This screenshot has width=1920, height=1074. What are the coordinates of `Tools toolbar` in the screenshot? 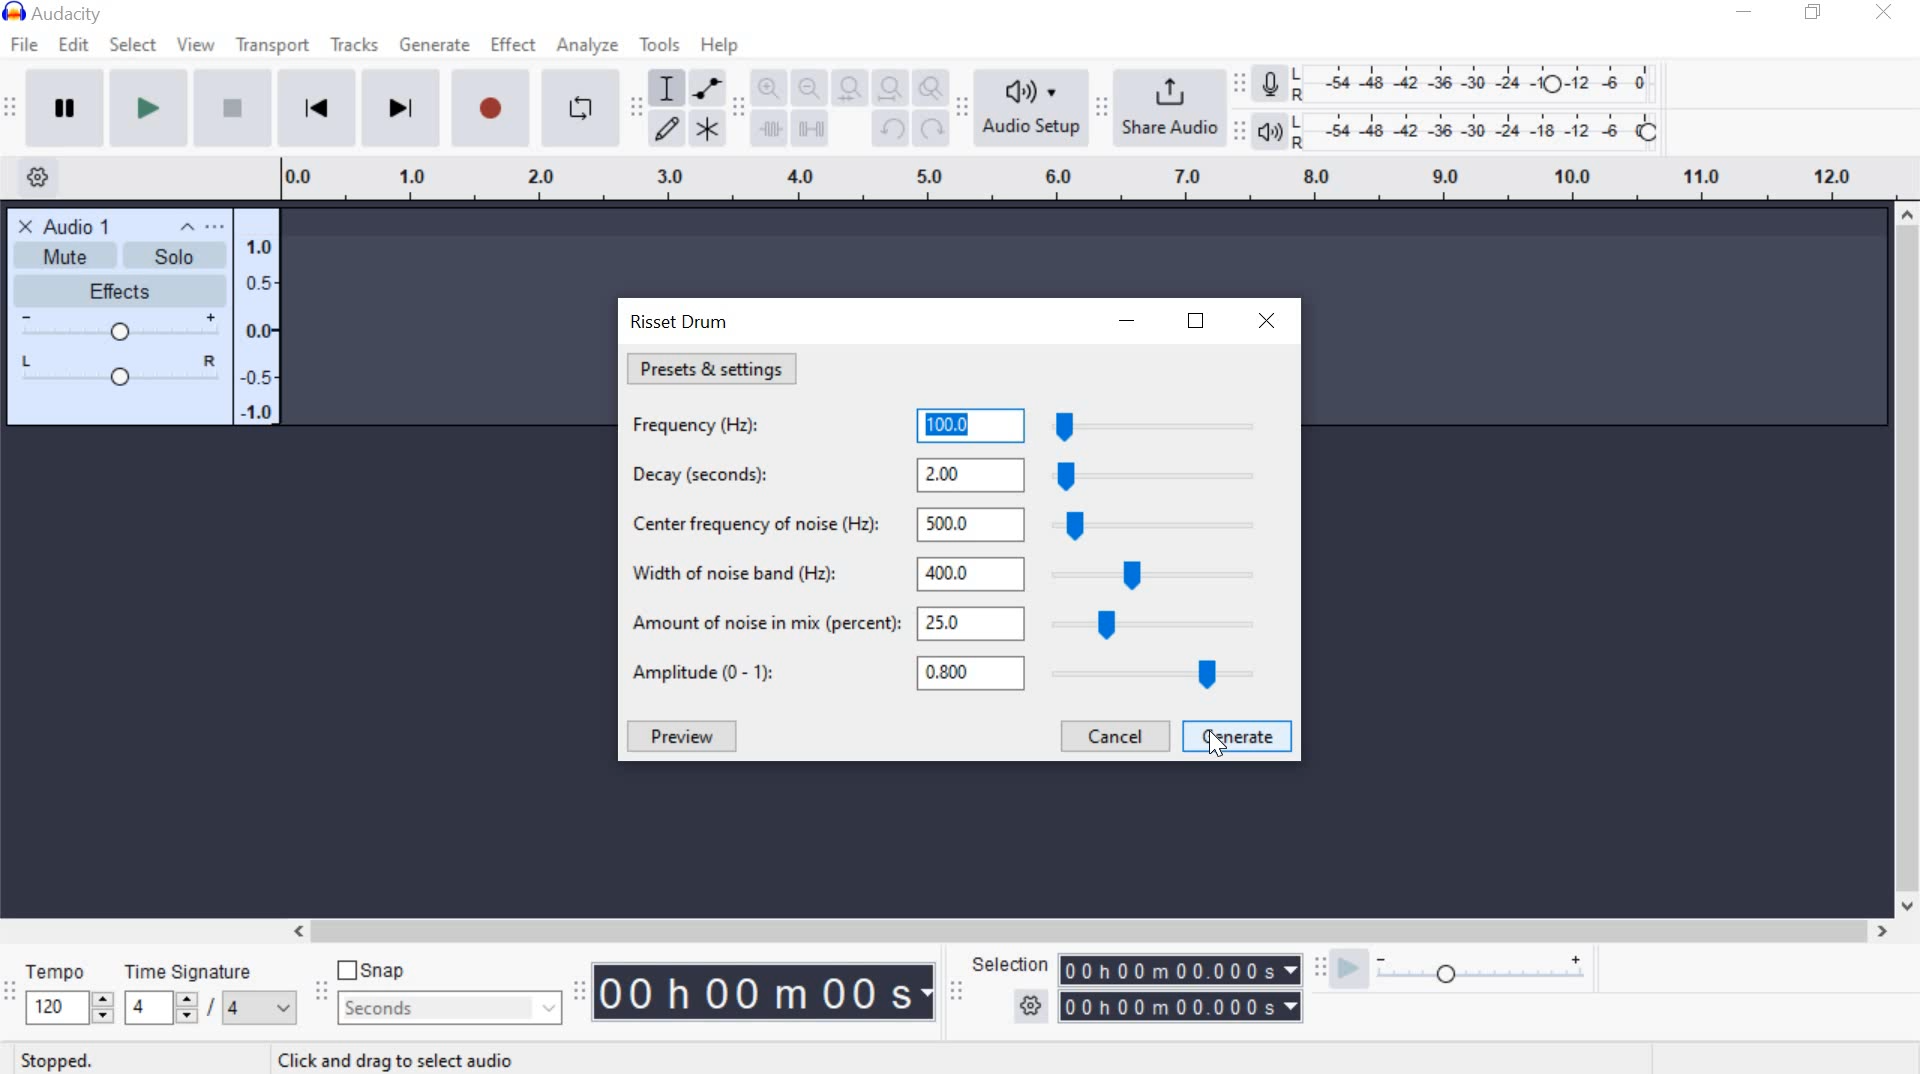 It's located at (636, 106).